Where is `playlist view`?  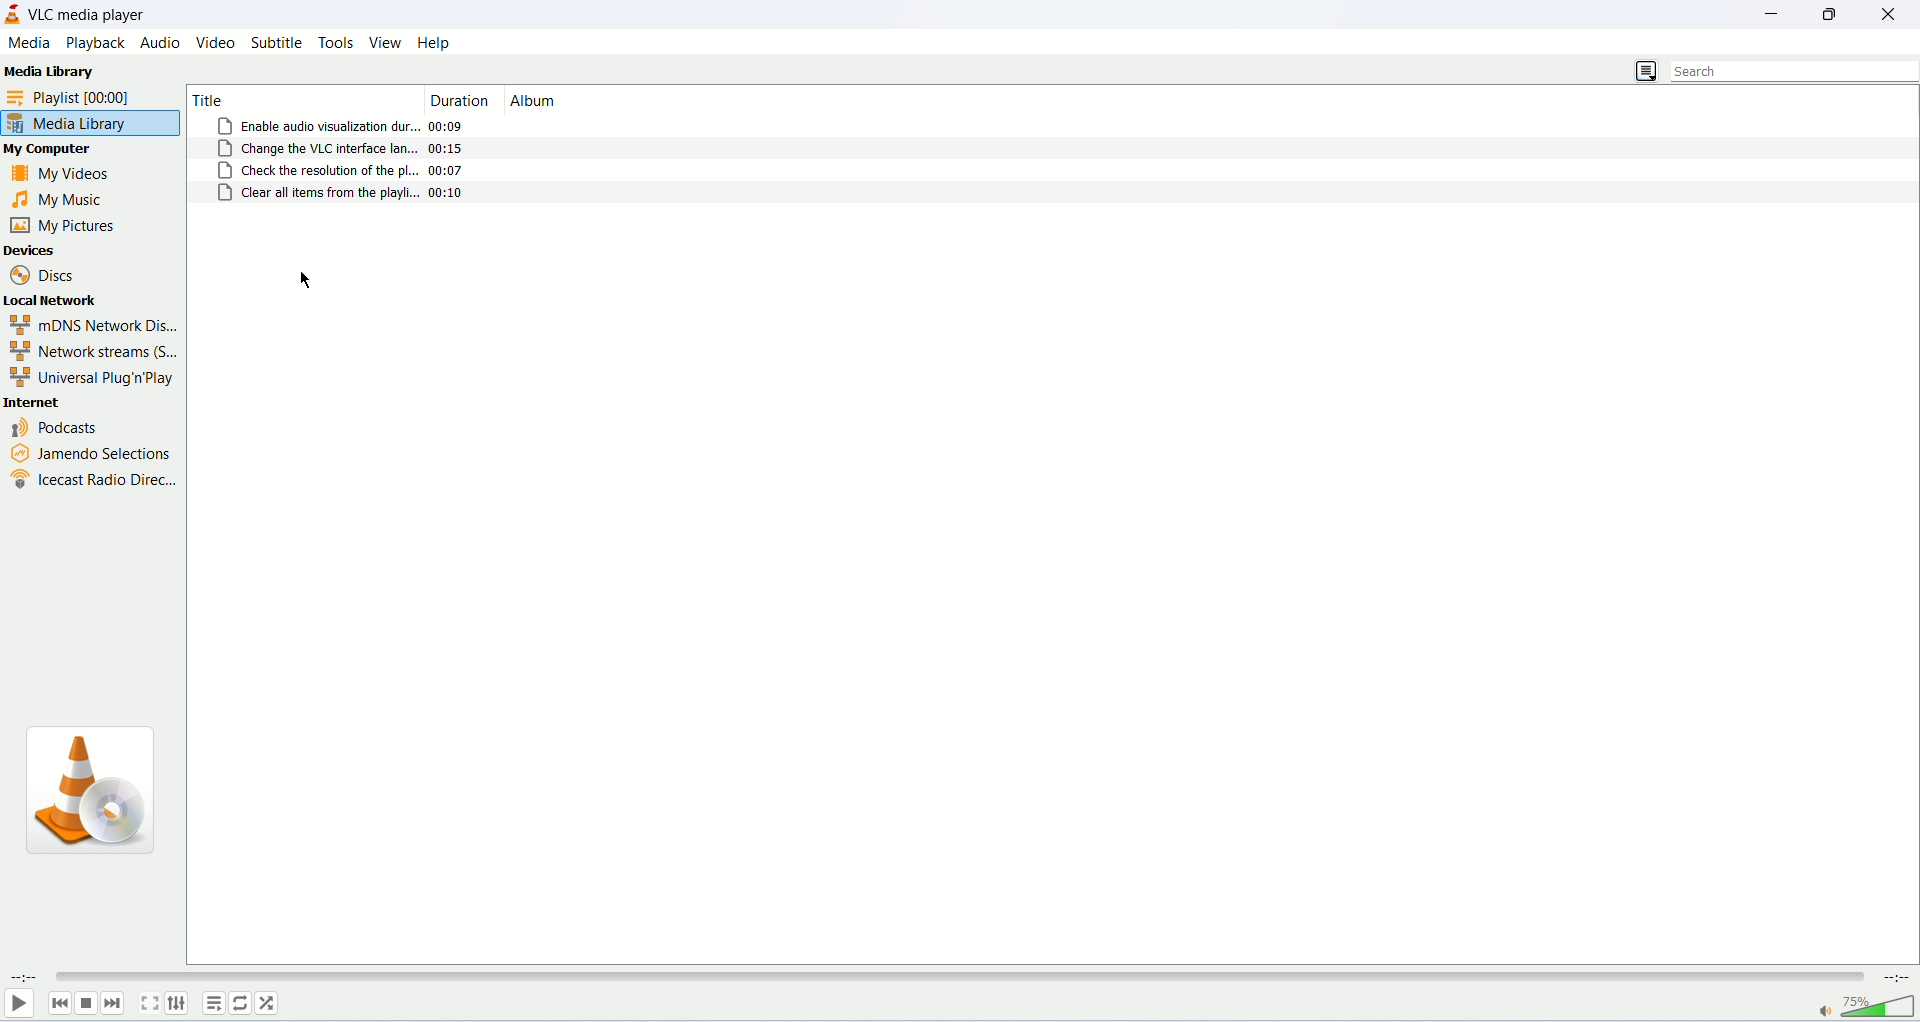 playlist view is located at coordinates (1645, 69).